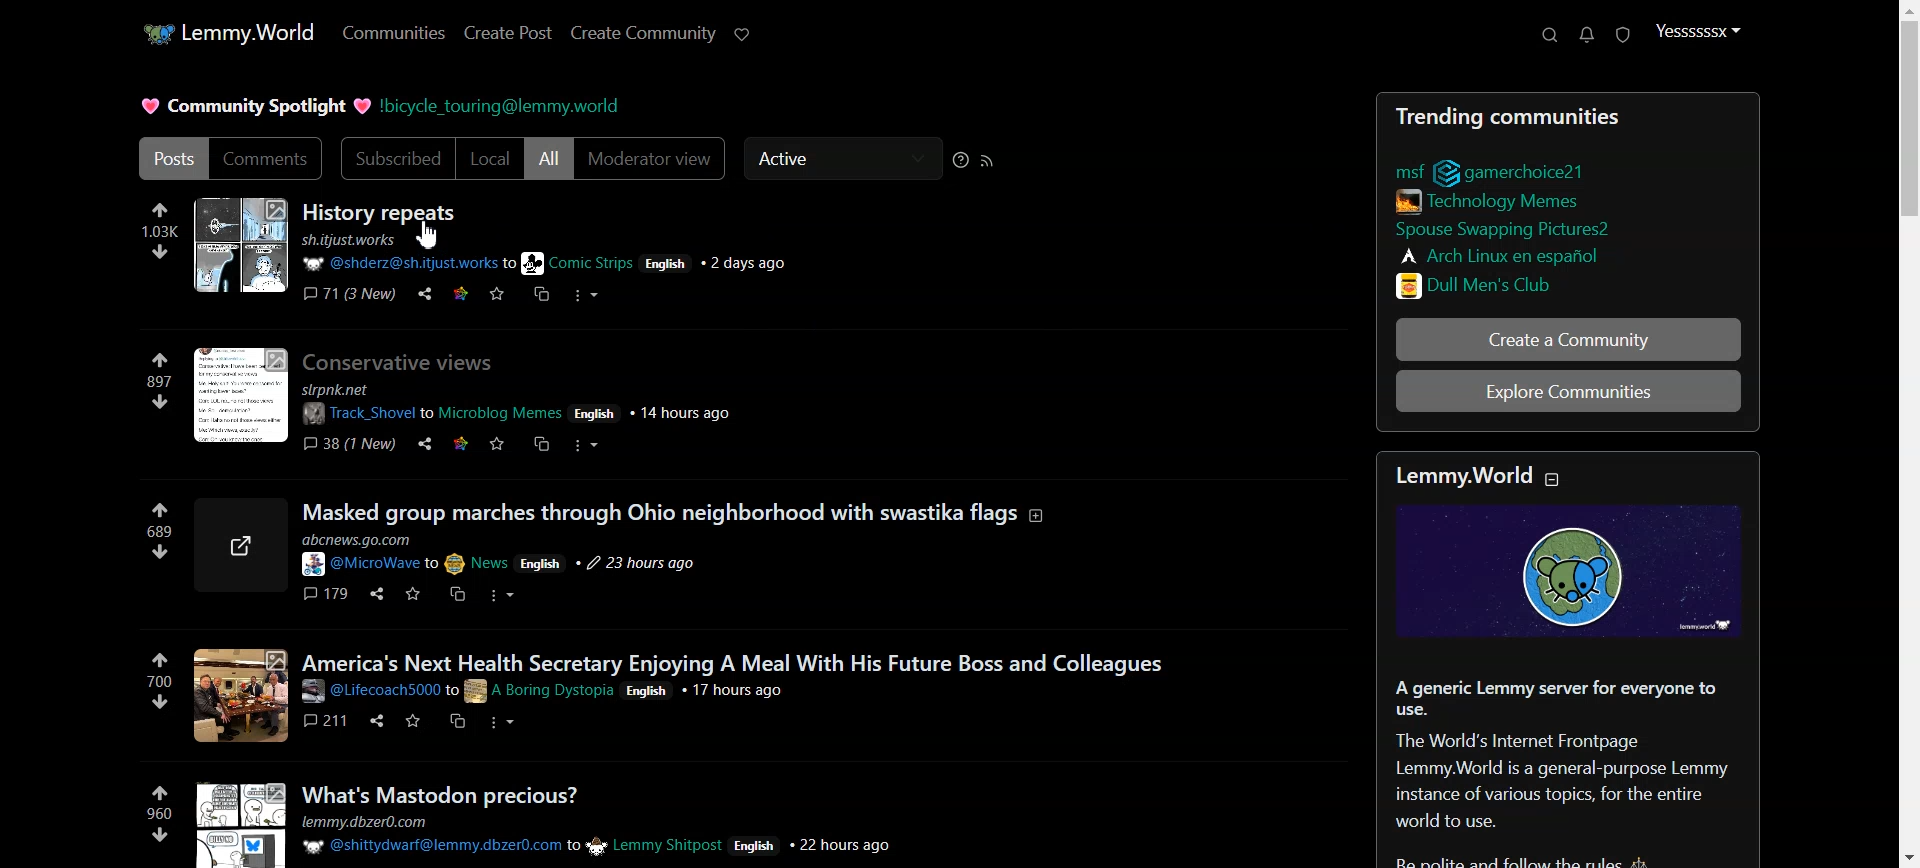 This screenshot has width=1920, height=868. What do you see at coordinates (376, 722) in the screenshot?
I see `Share` at bounding box center [376, 722].